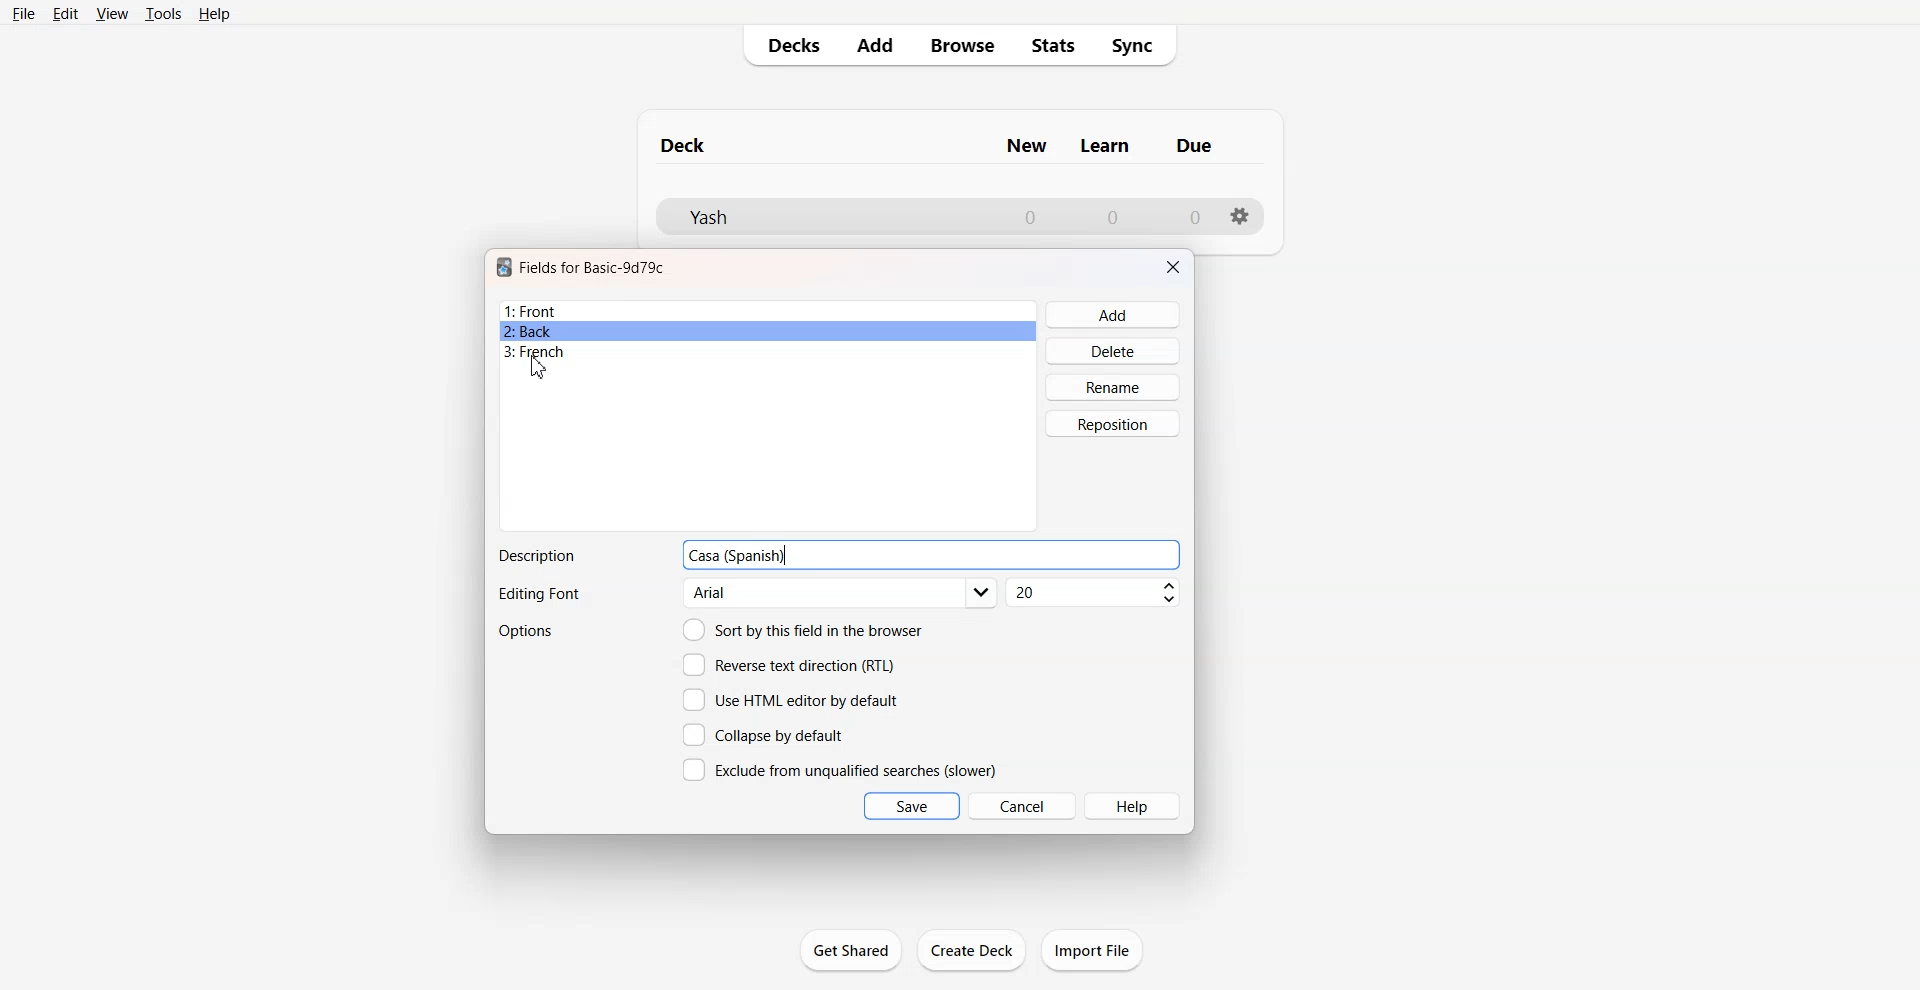 The image size is (1920, 990). Describe the element at coordinates (990, 555) in the screenshot. I see `Enter Description` at that location.